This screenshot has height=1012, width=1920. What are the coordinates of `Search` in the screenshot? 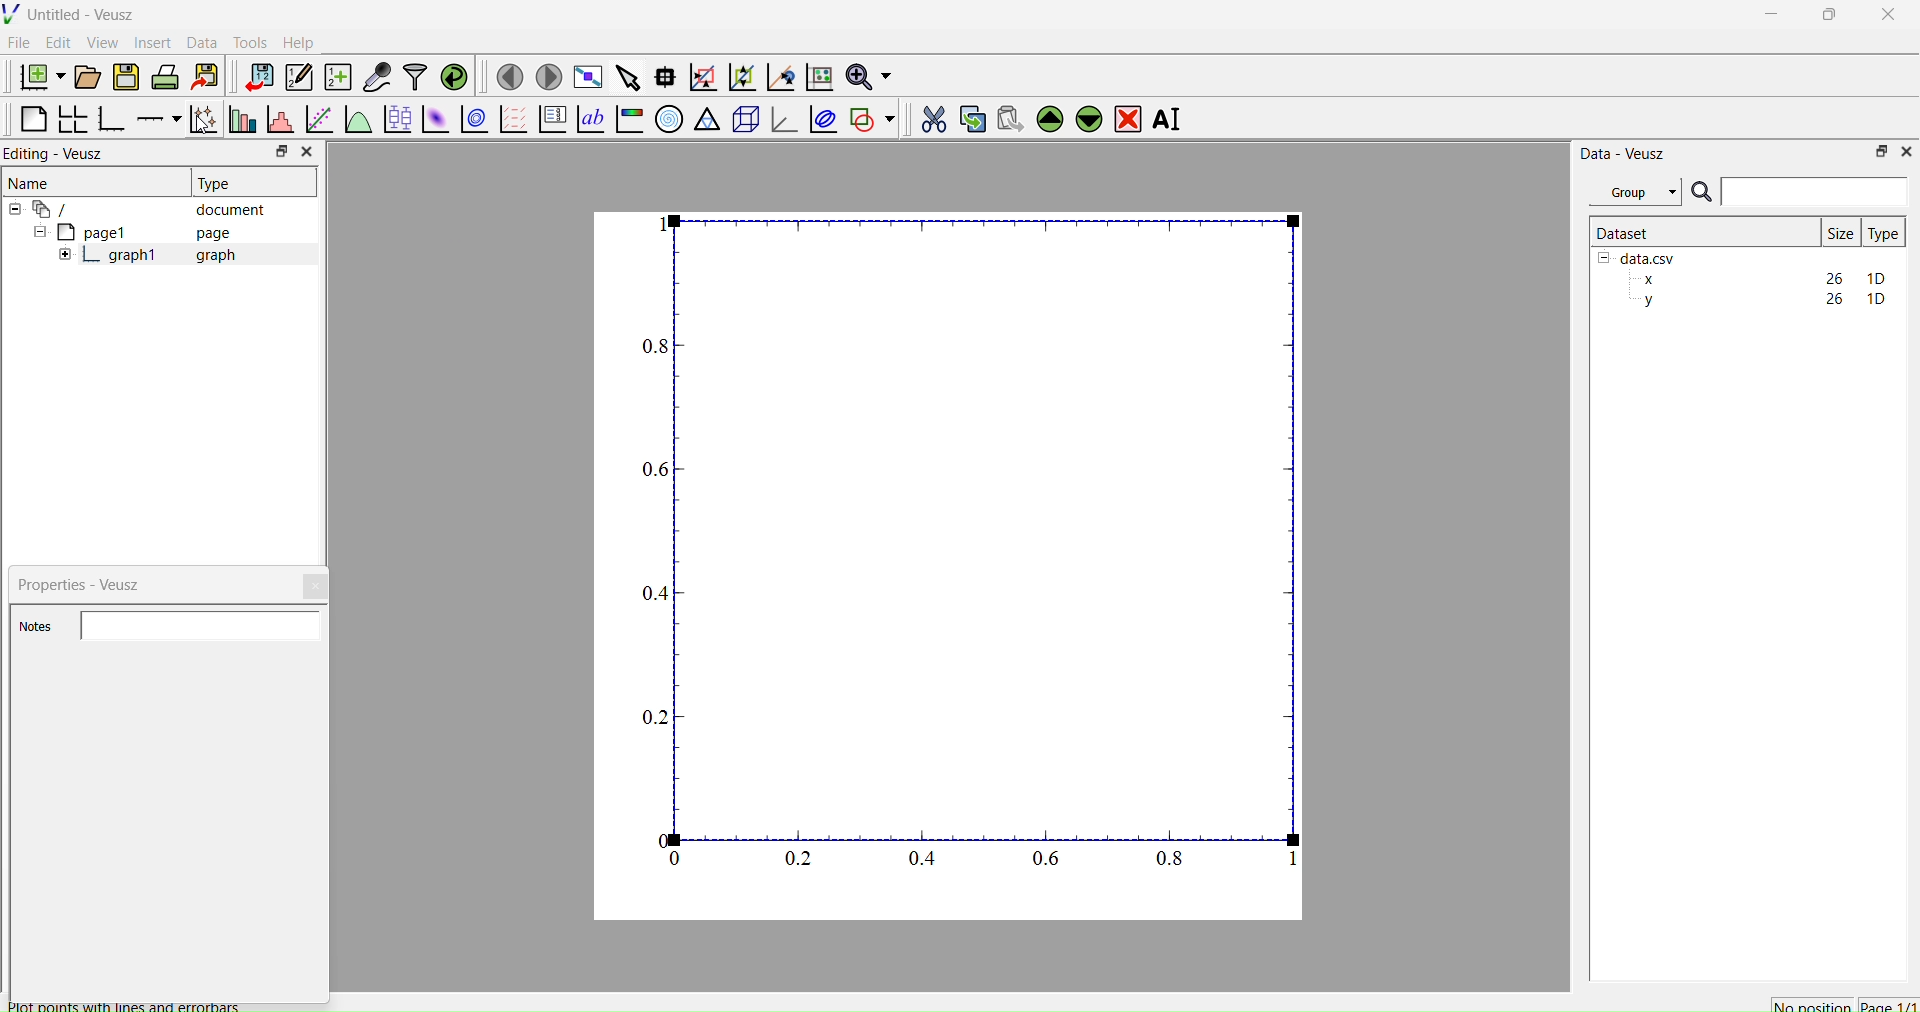 It's located at (1701, 193).